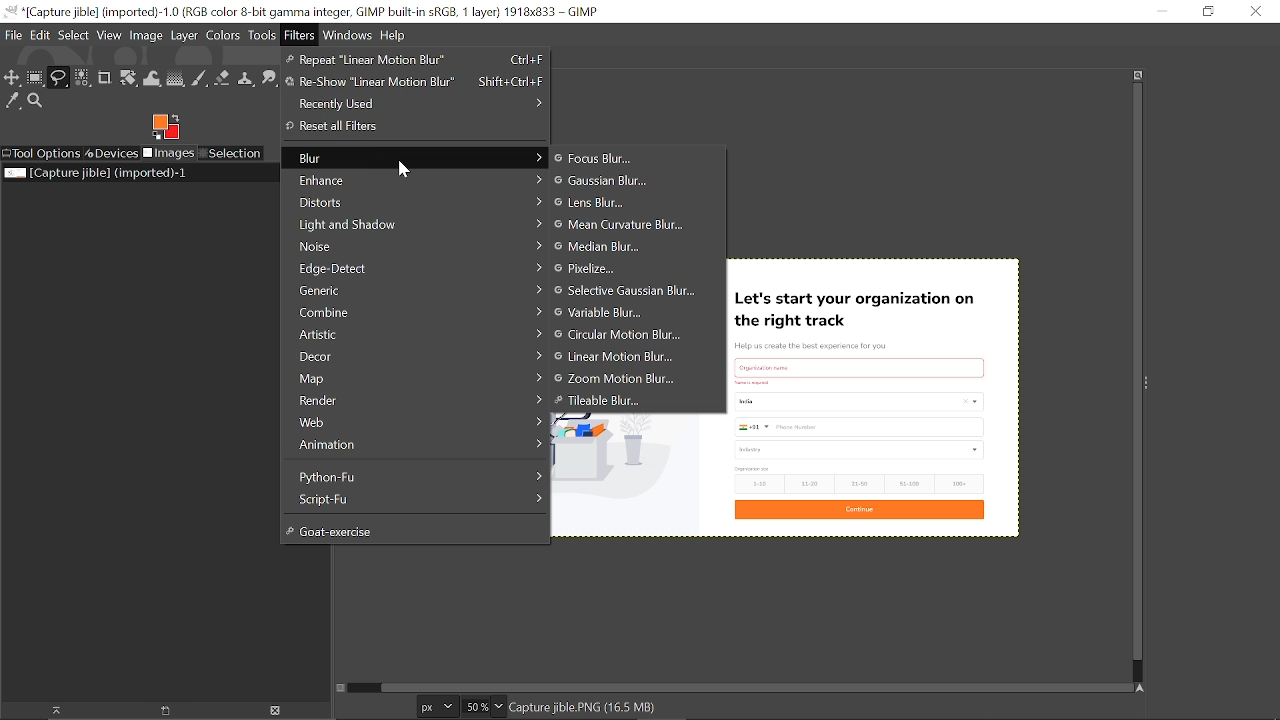 The width and height of the screenshot is (1280, 720). What do you see at coordinates (128, 79) in the screenshot?
I see `Unified transform tool` at bounding box center [128, 79].